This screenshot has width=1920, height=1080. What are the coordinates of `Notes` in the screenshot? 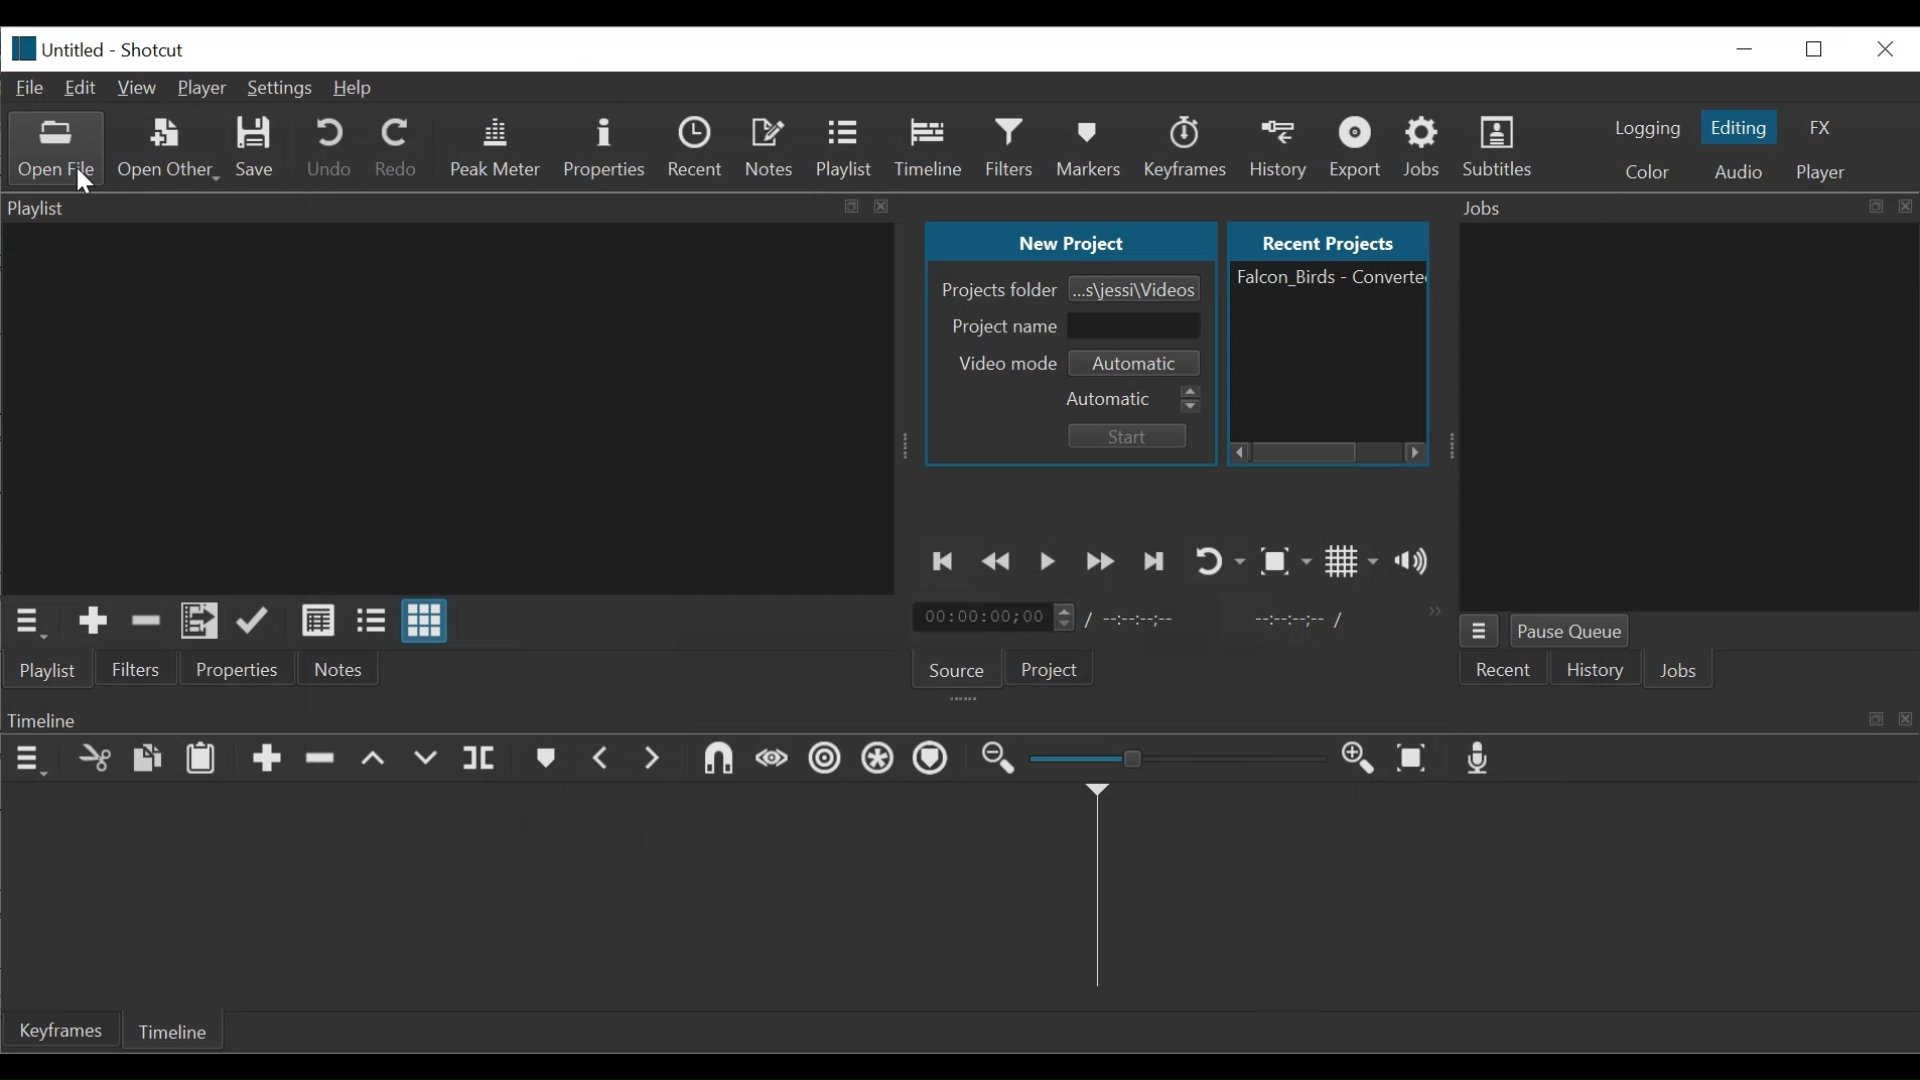 It's located at (767, 149).